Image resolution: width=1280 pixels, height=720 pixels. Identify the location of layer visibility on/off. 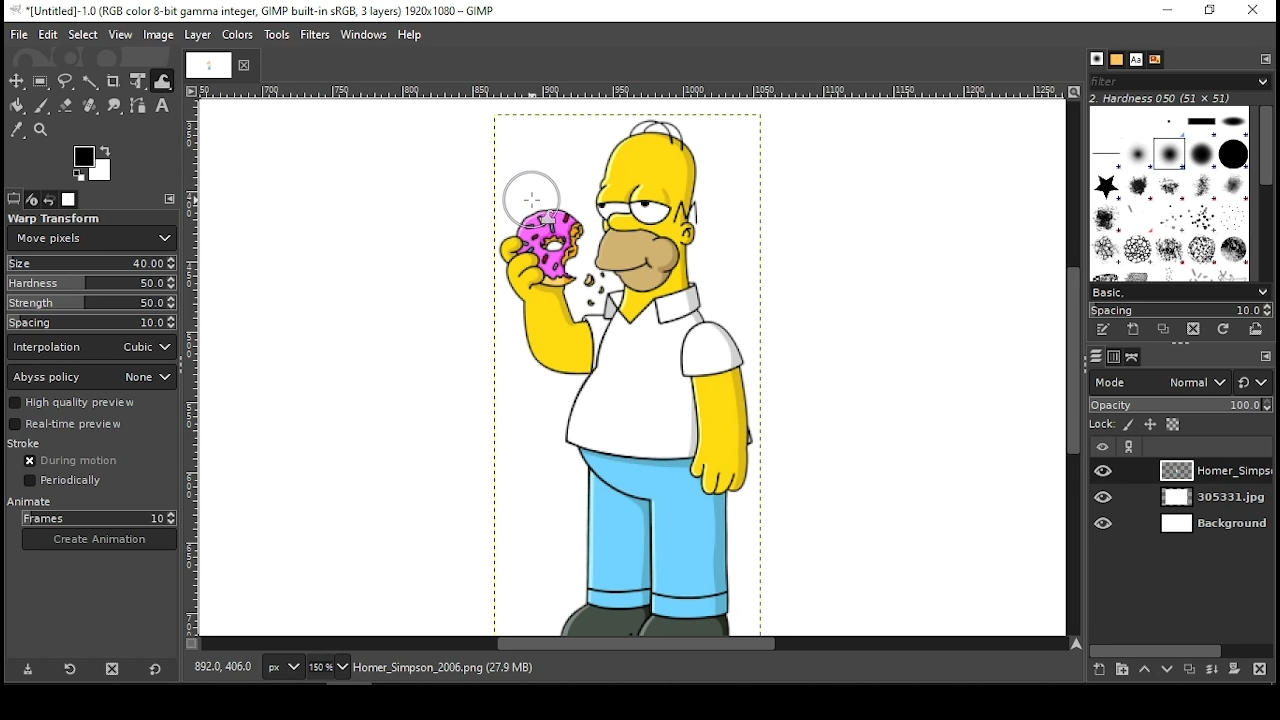
(1106, 498).